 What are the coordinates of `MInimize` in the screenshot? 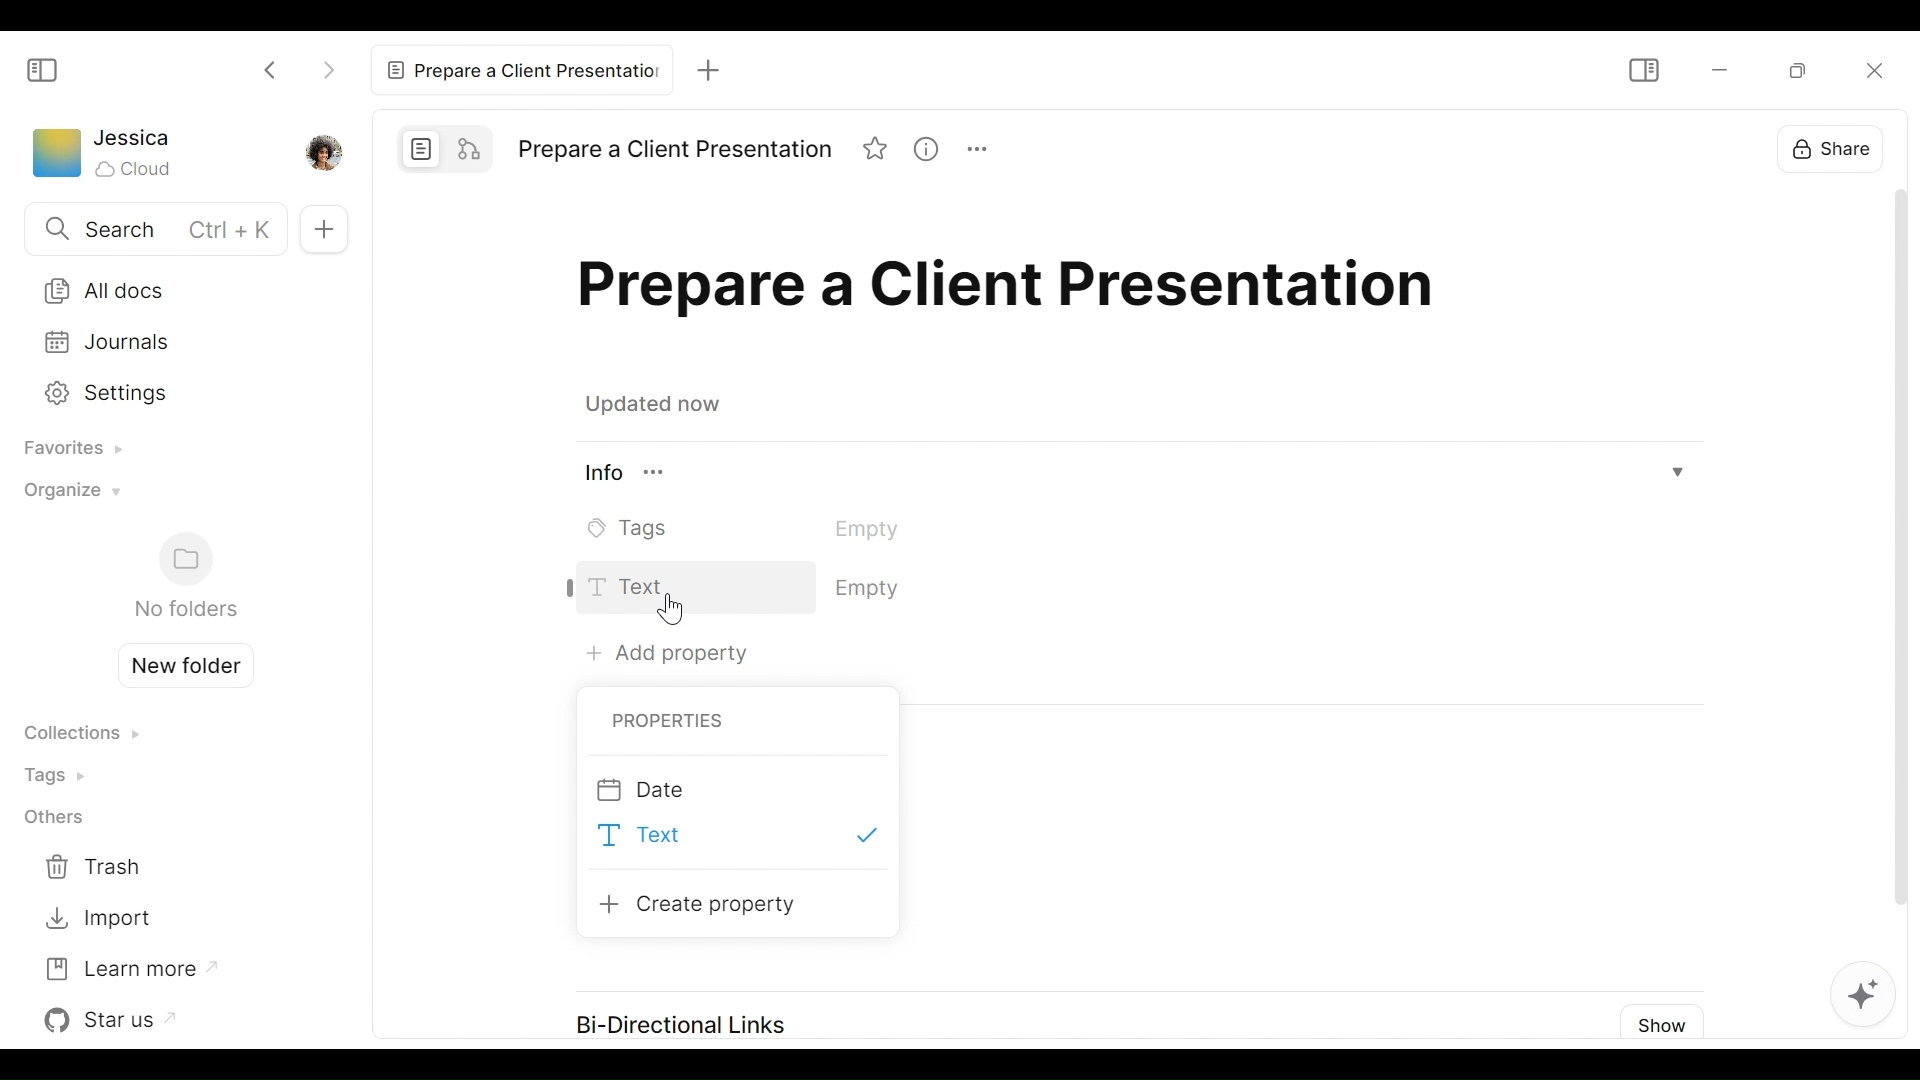 It's located at (1791, 74).